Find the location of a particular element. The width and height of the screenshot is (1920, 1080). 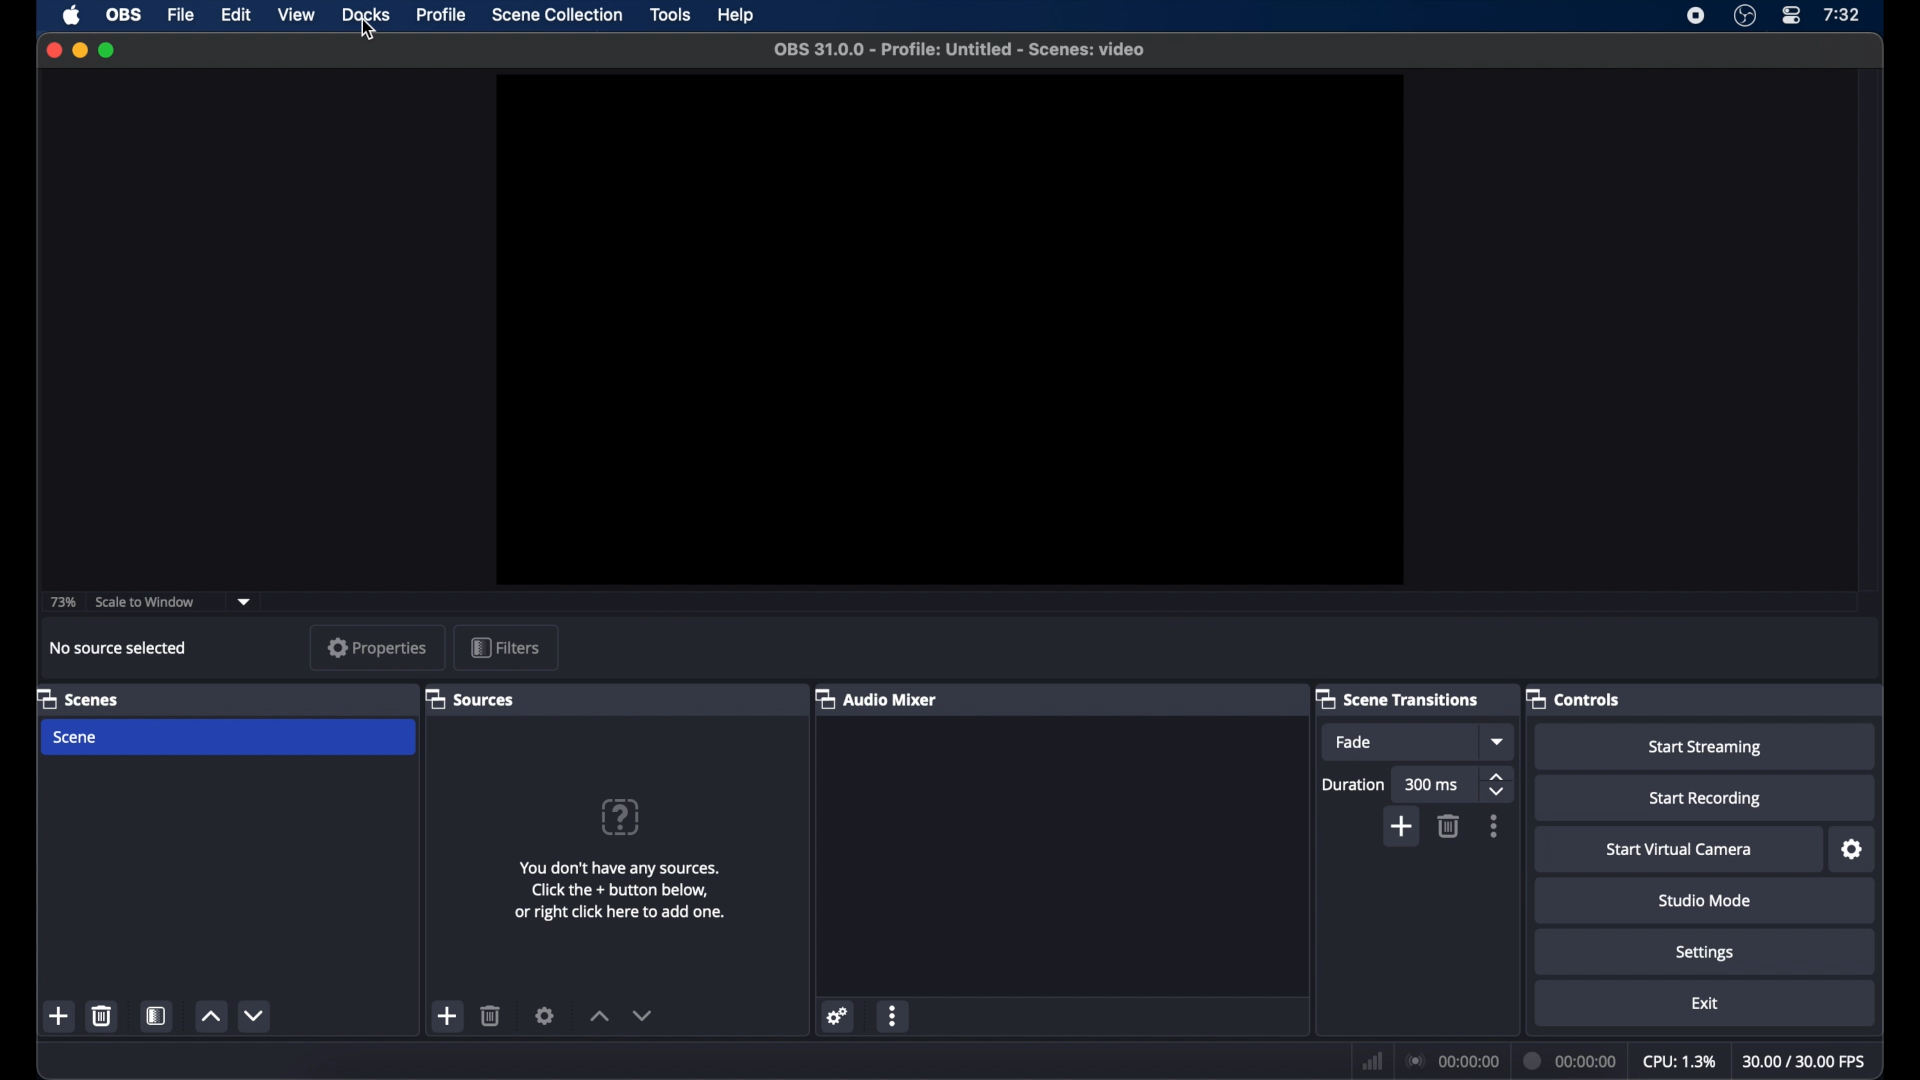

scenes is located at coordinates (78, 698).